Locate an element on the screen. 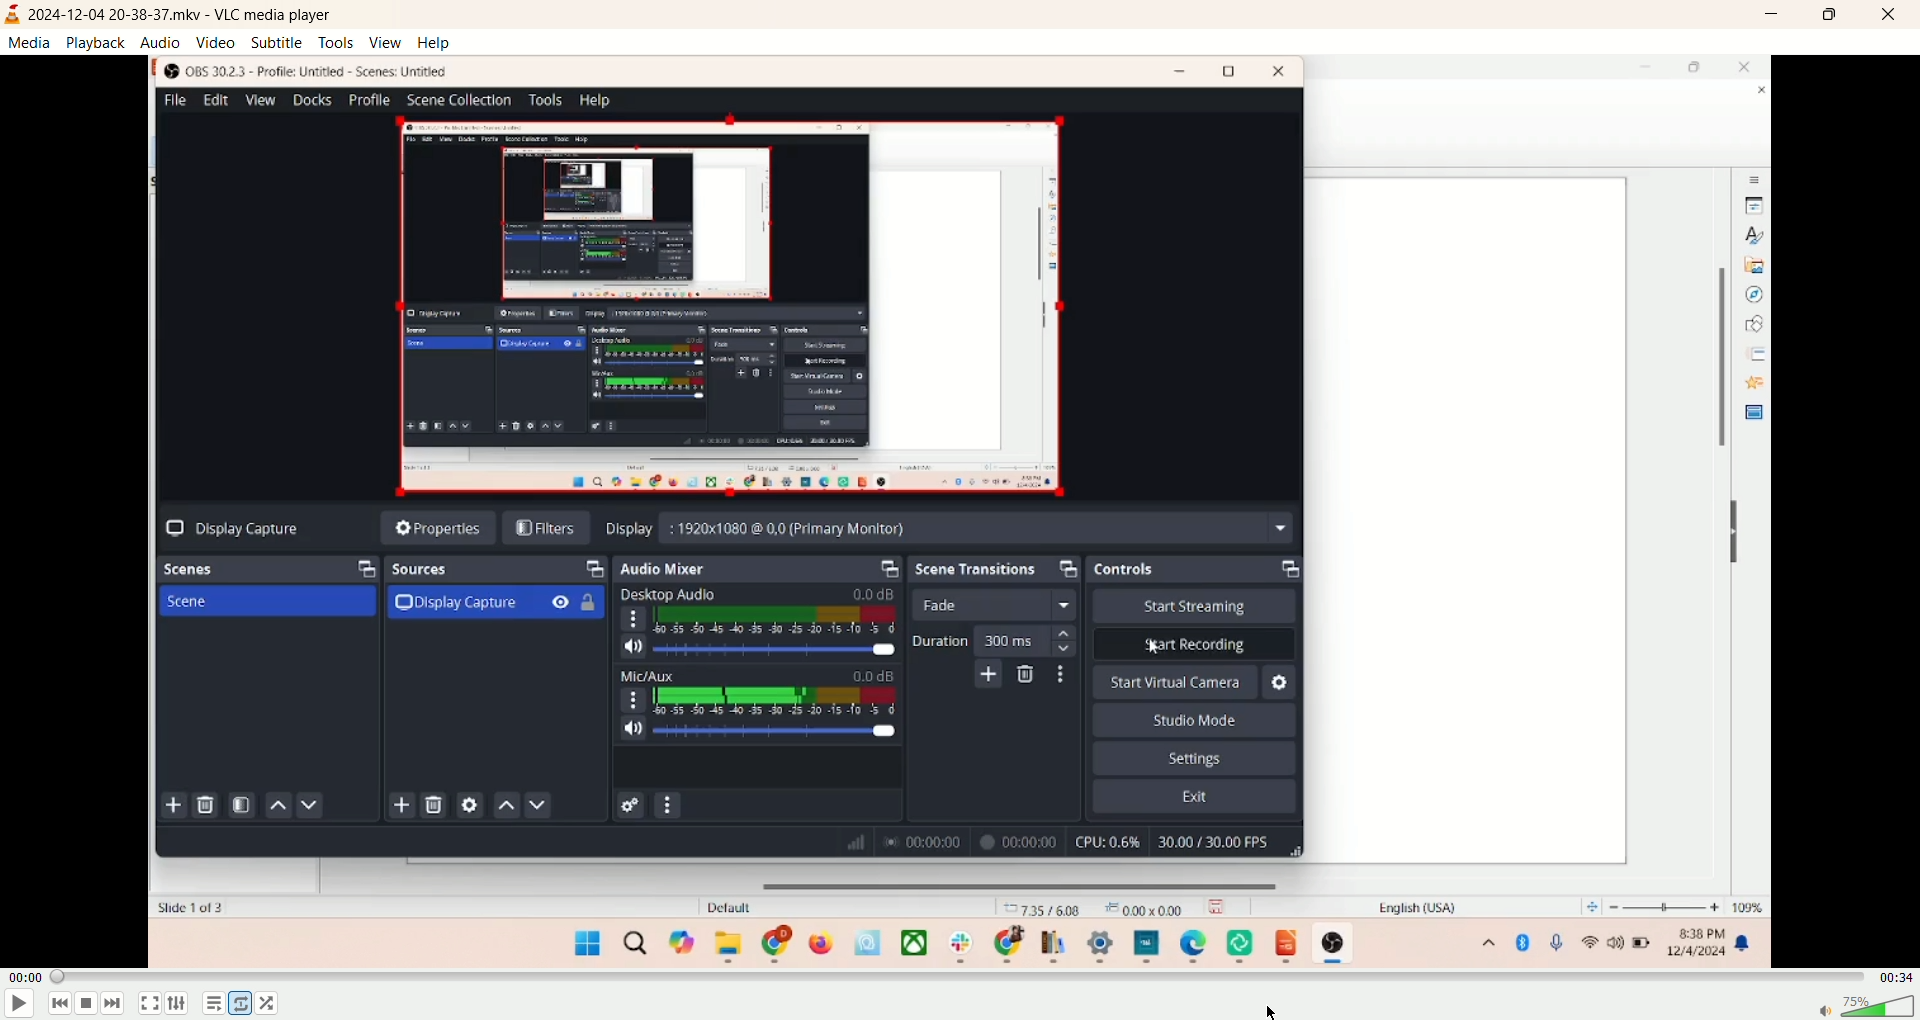  cursor is located at coordinates (1266, 1010).